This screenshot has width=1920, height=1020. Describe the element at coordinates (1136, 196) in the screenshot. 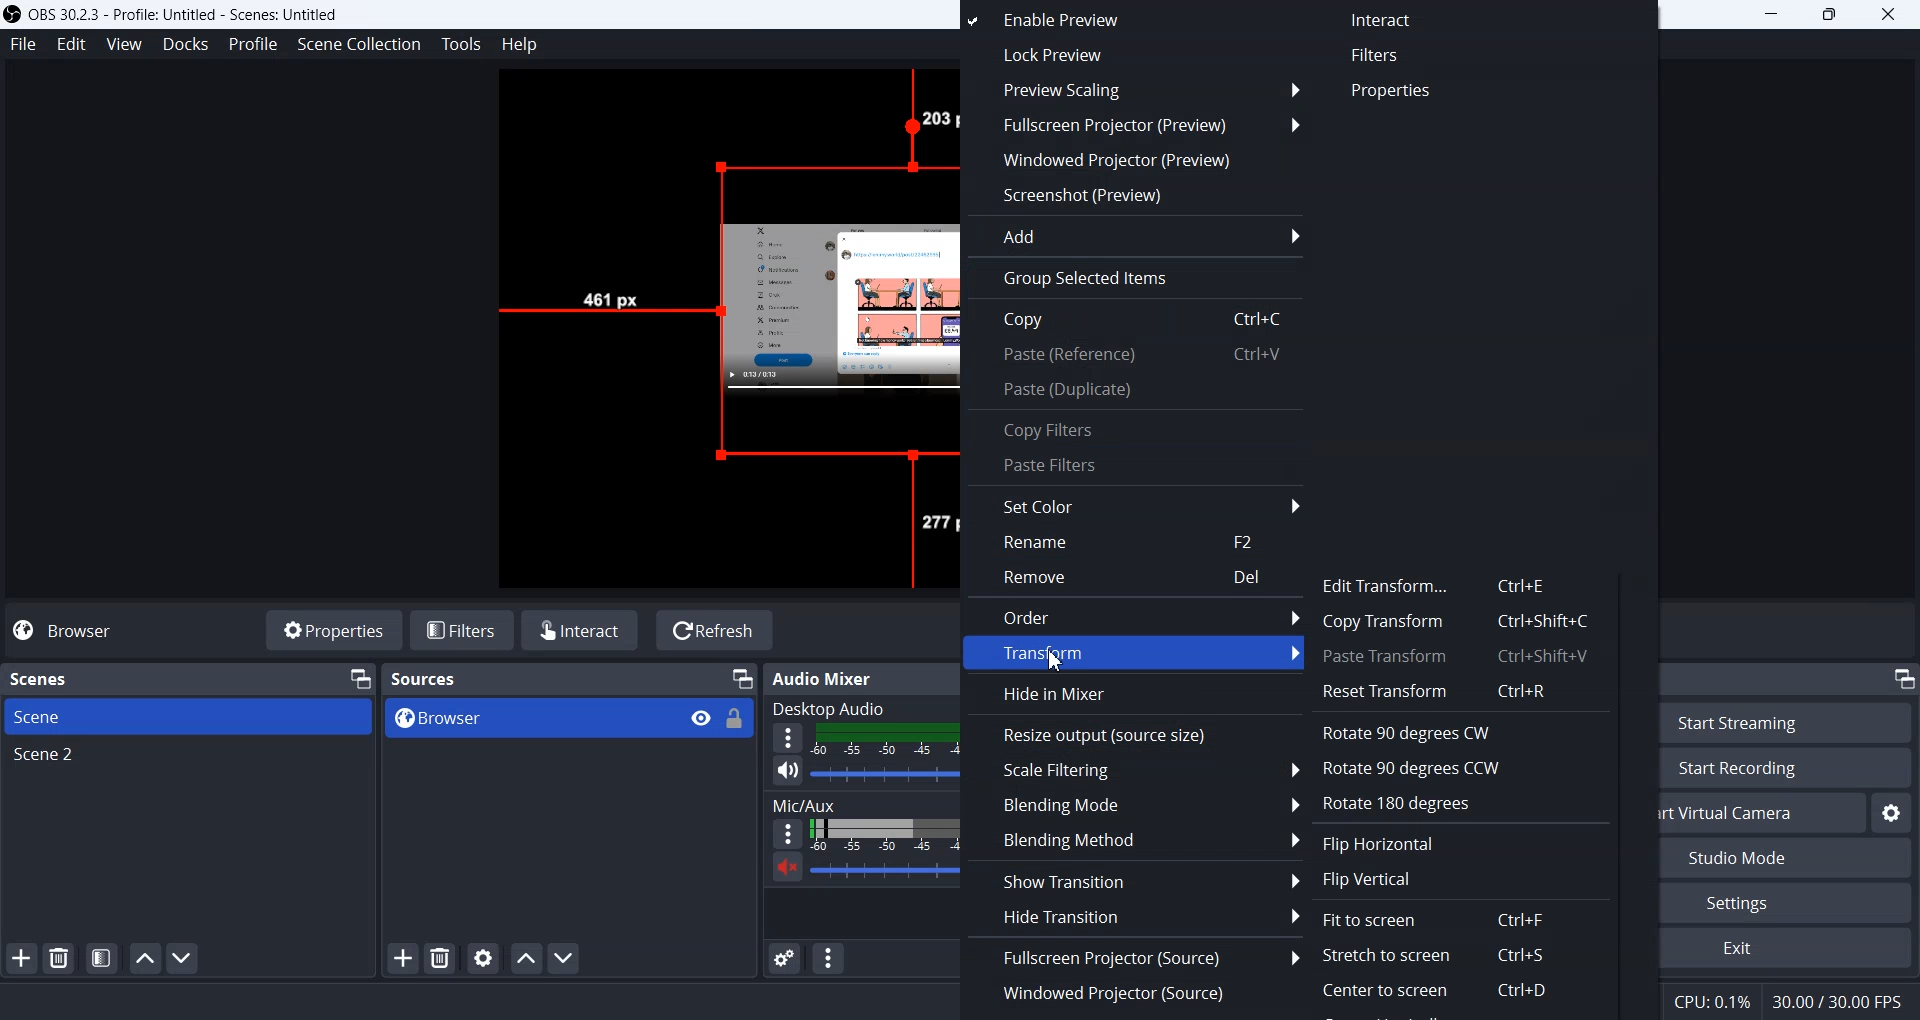

I see `Screenshot(preview)` at that location.